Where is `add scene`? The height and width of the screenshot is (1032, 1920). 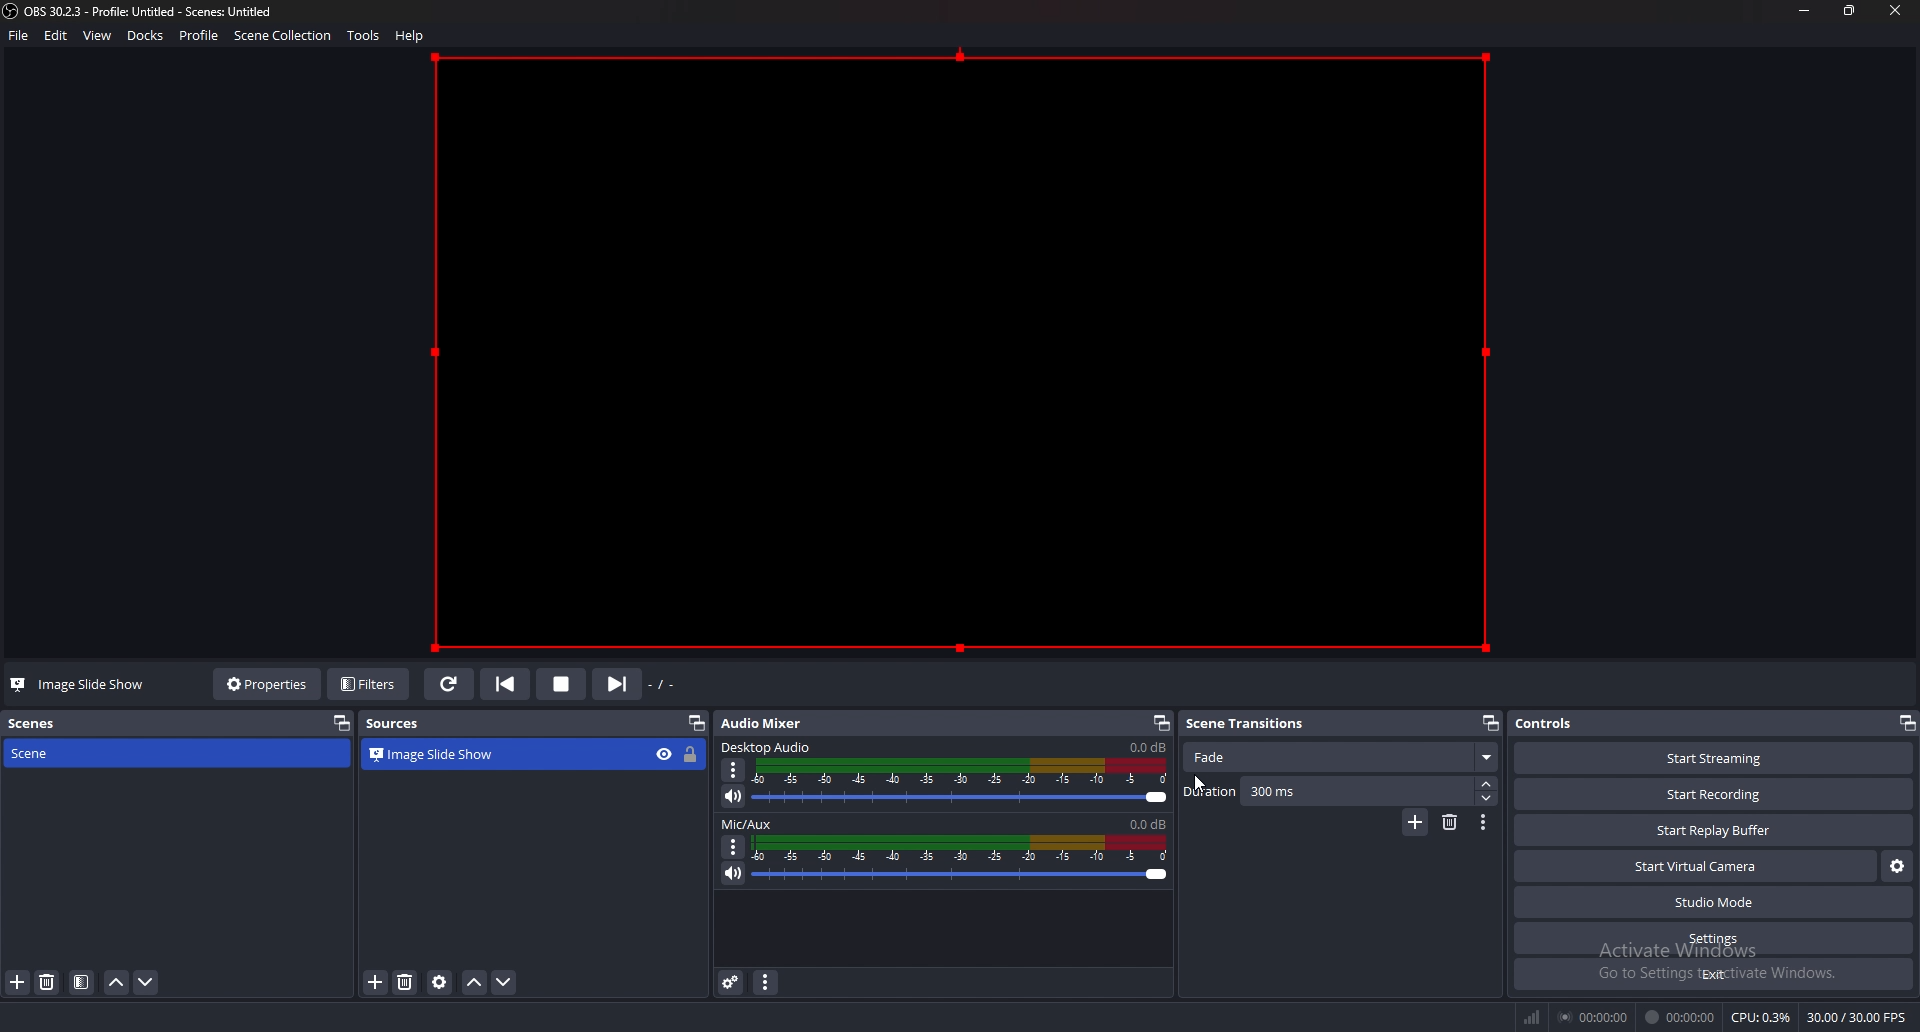 add scene is located at coordinates (19, 983).